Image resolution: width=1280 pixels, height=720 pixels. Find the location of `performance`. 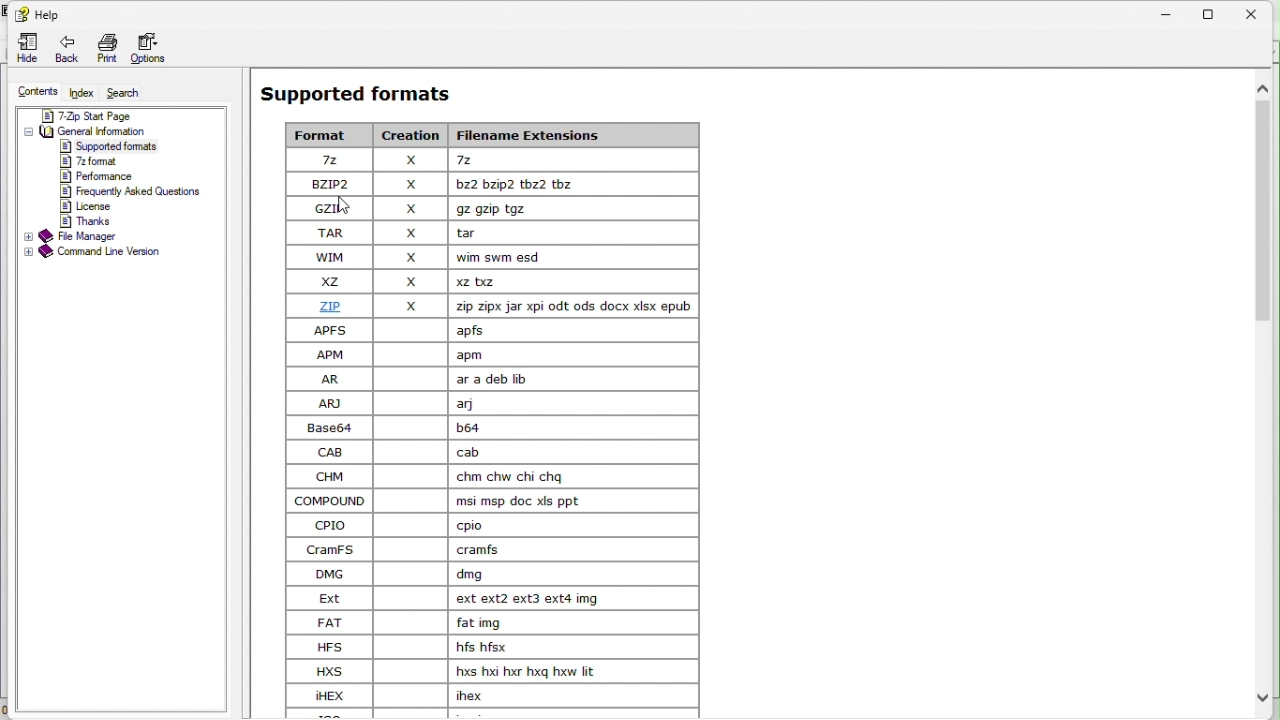

performance is located at coordinates (94, 177).